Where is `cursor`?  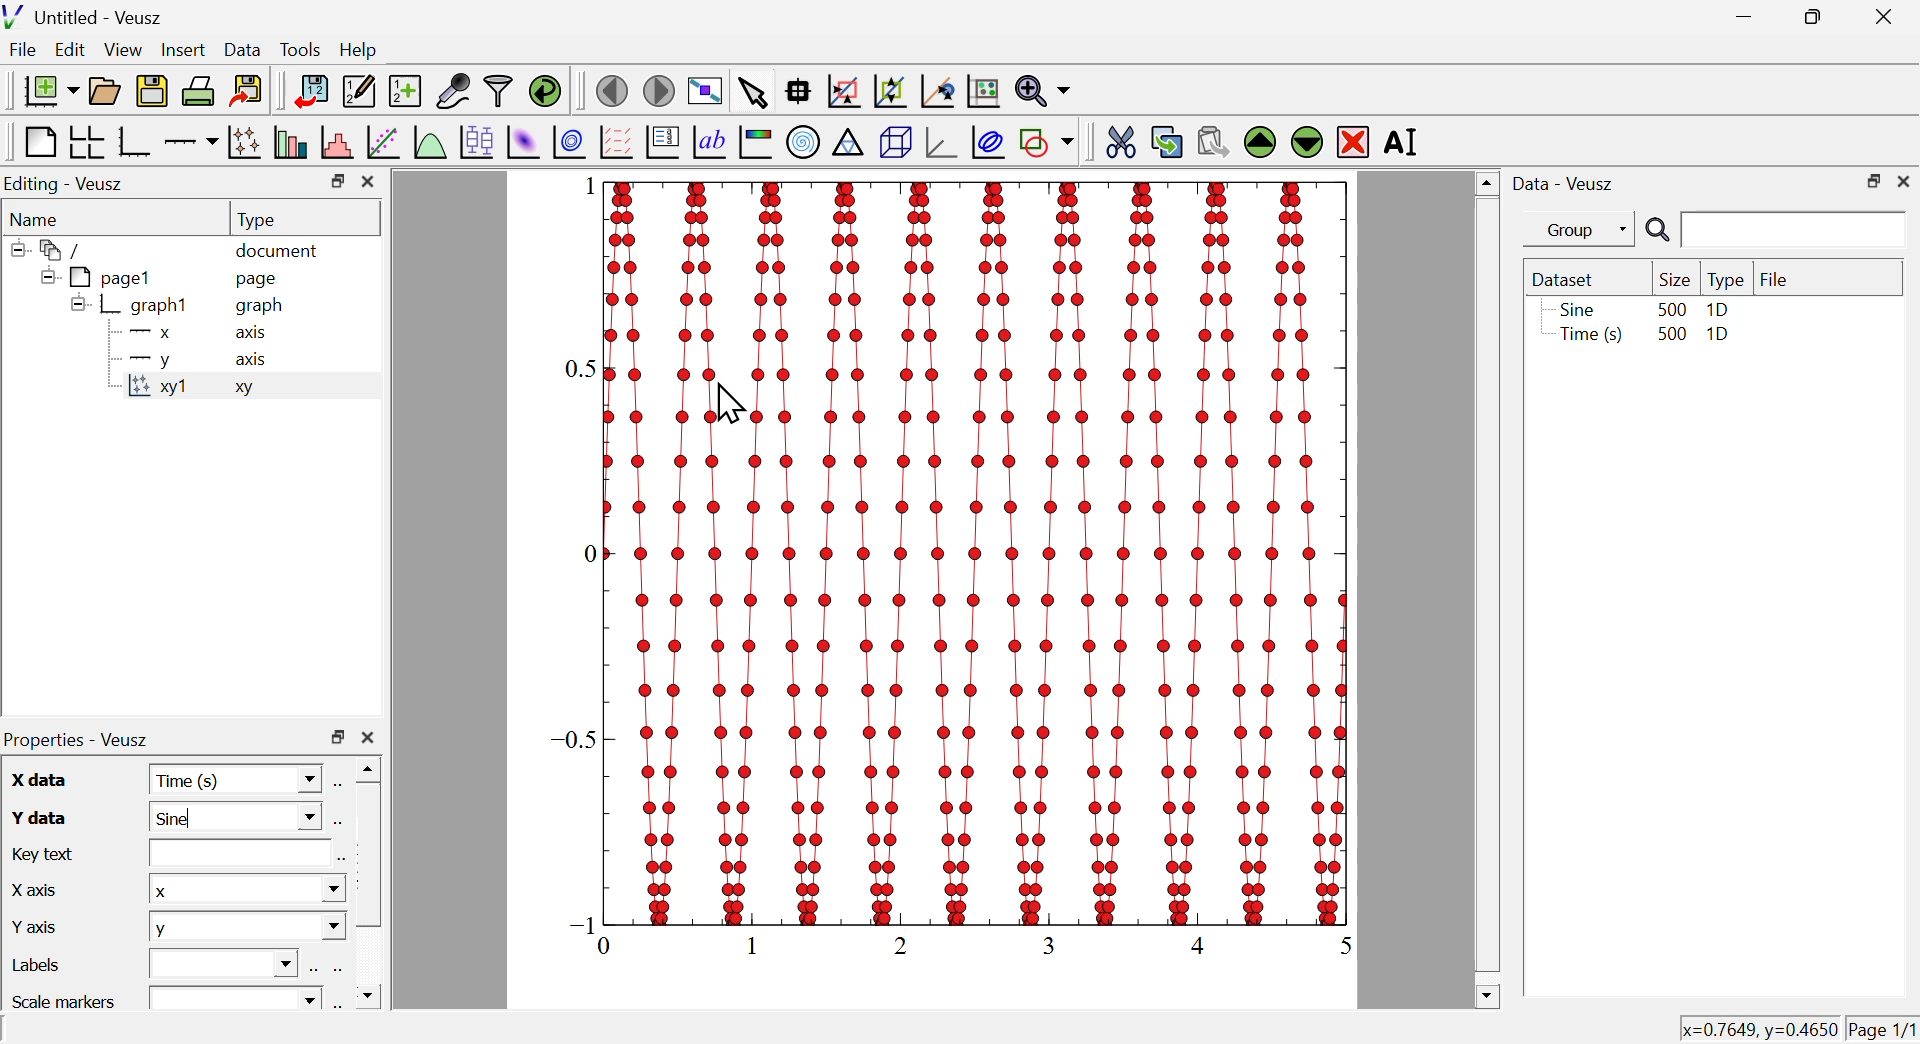 cursor is located at coordinates (733, 404).